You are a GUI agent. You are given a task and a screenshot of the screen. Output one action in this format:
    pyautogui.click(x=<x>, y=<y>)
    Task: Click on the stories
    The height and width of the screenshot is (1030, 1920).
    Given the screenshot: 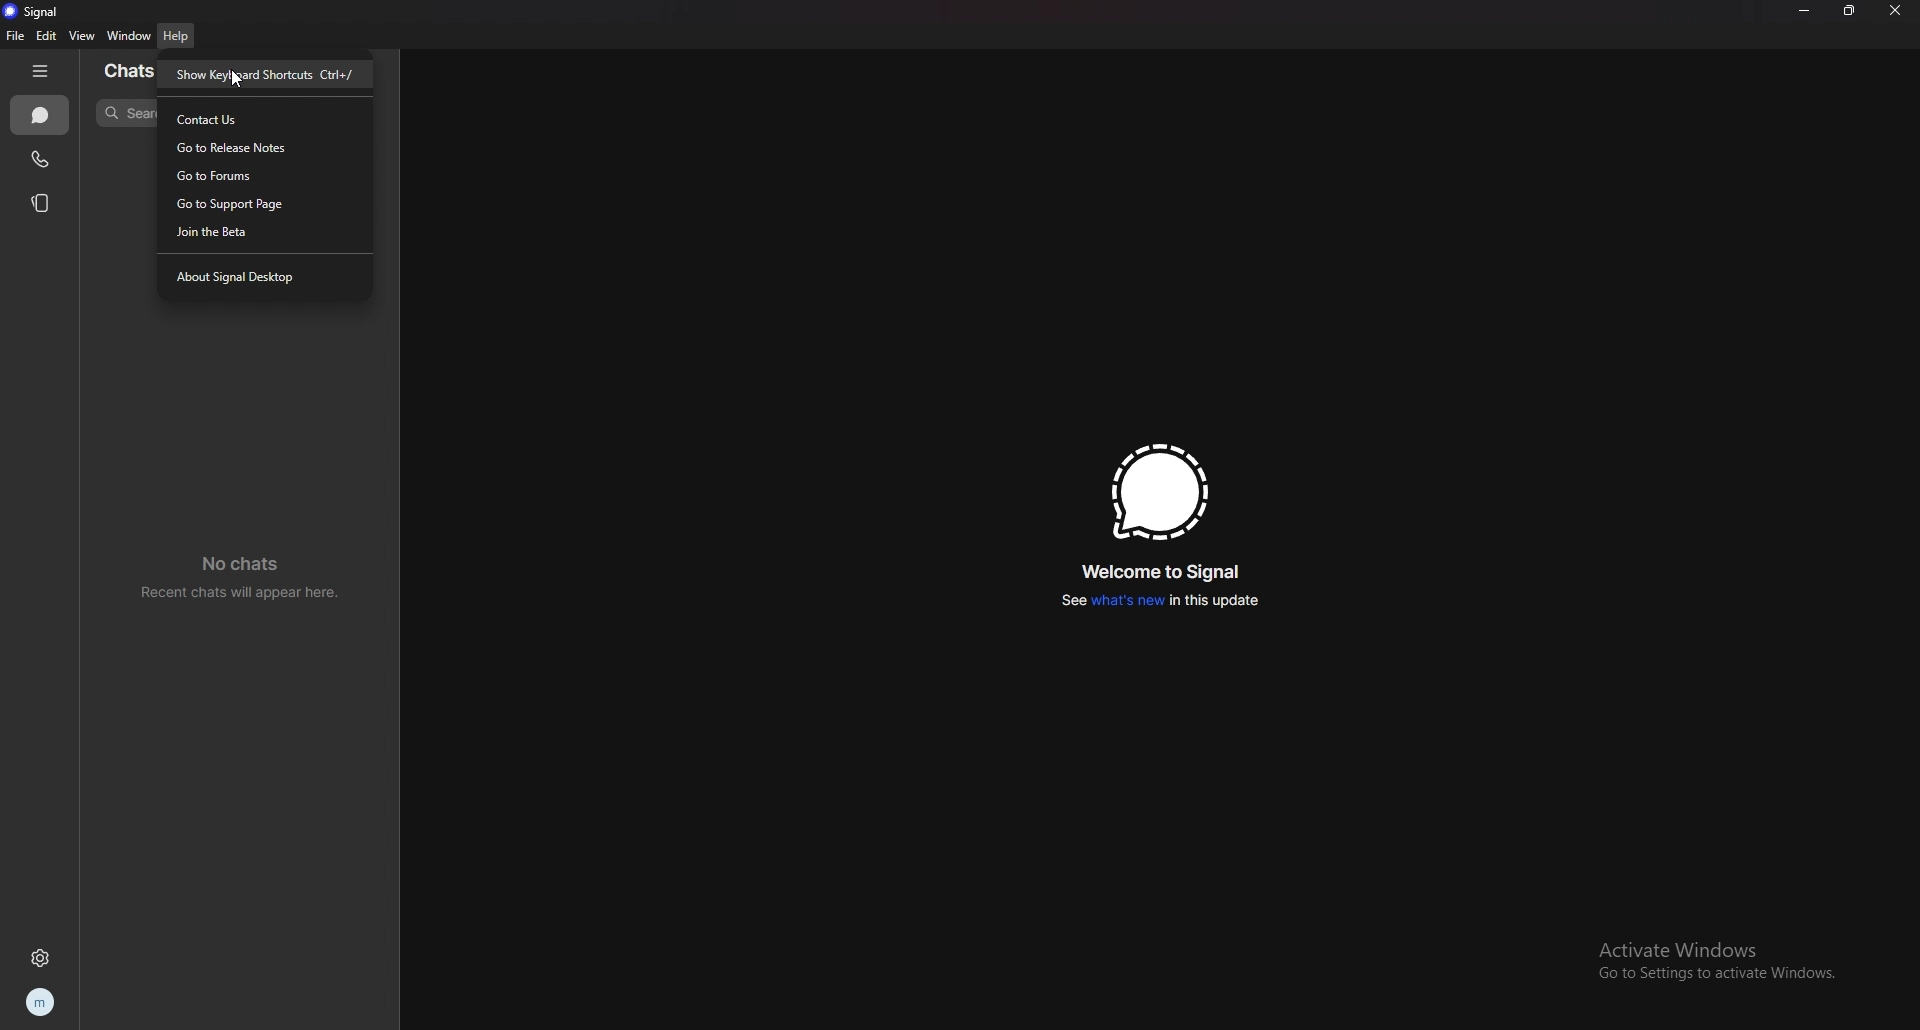 What is the action you would take?
    pyautogui.click(x=39, y=203)
    